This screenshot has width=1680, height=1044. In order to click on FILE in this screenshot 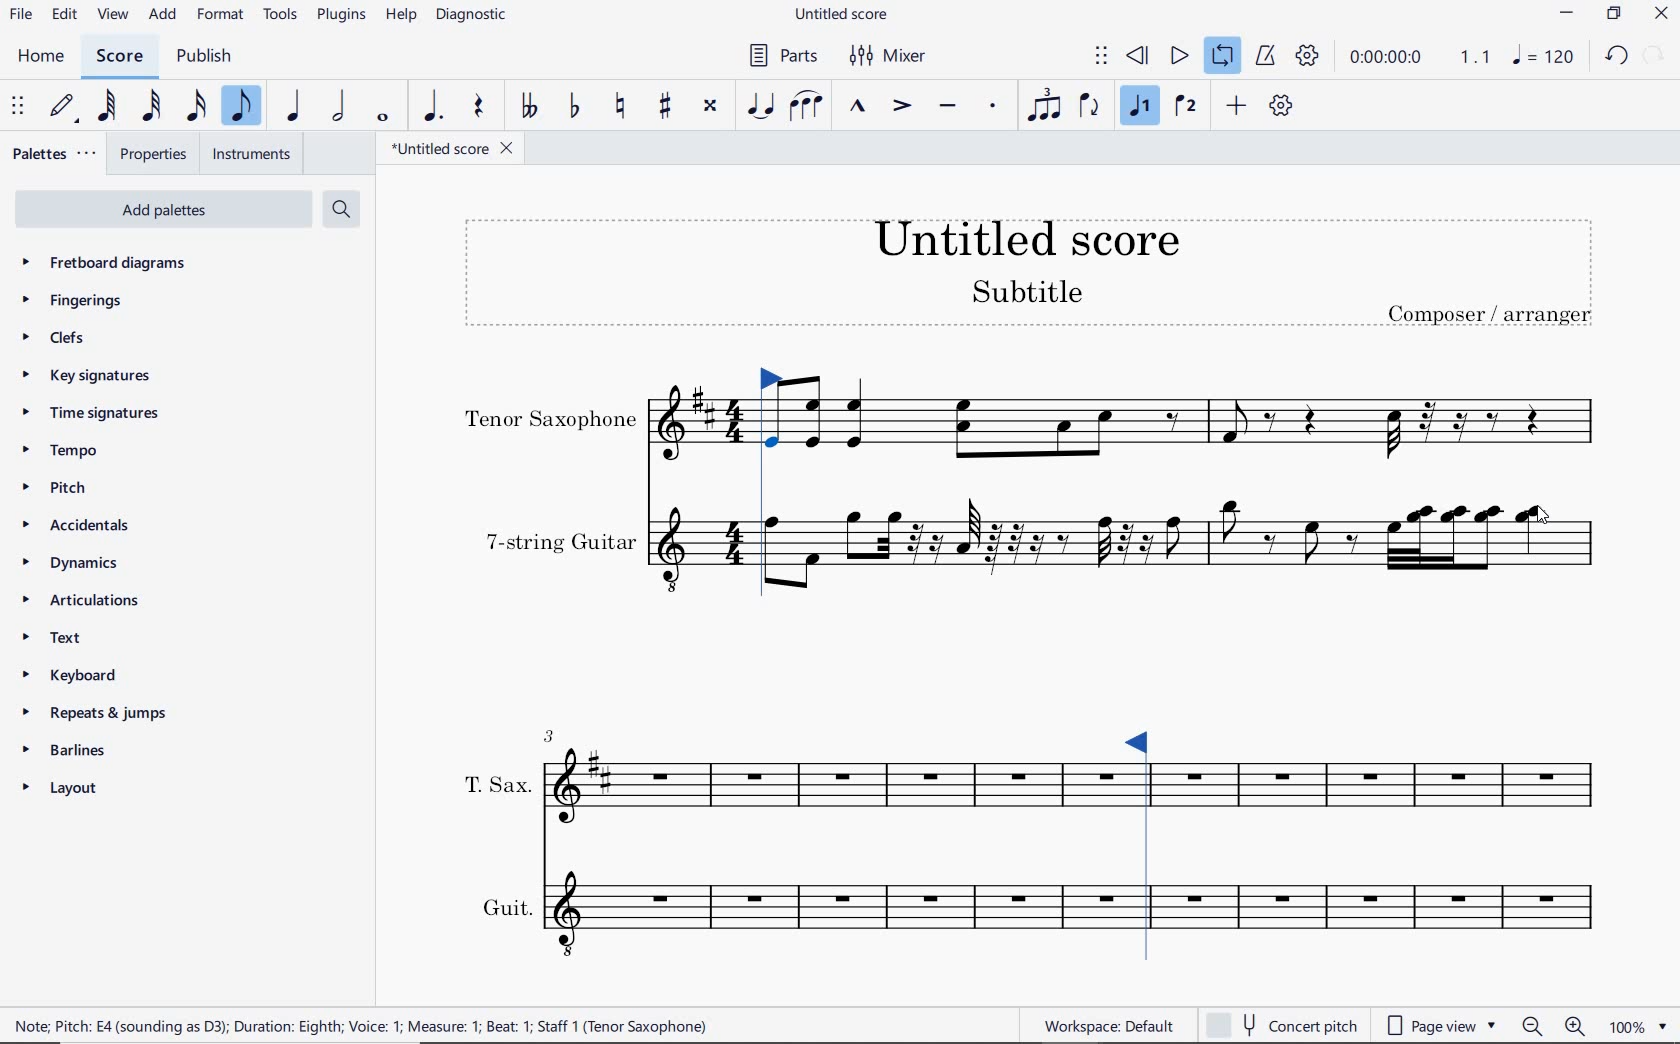, I will do `click(22, 17)`.